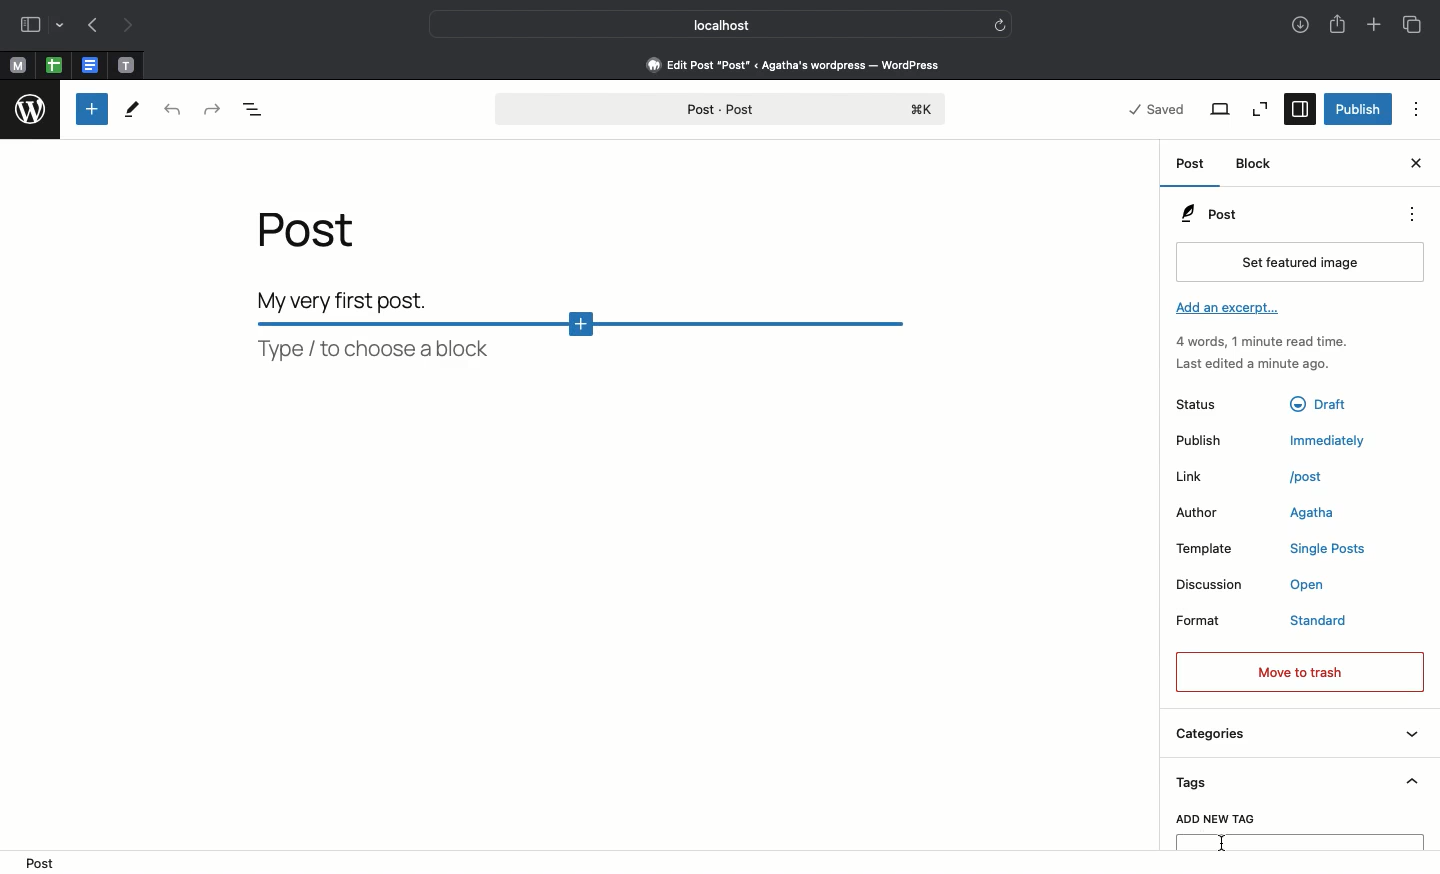 The height and width of the screenshot is (874, 1440). Describe the element at coordinates (1330, 441) in the screenshot. I see `immediately ` at that location.